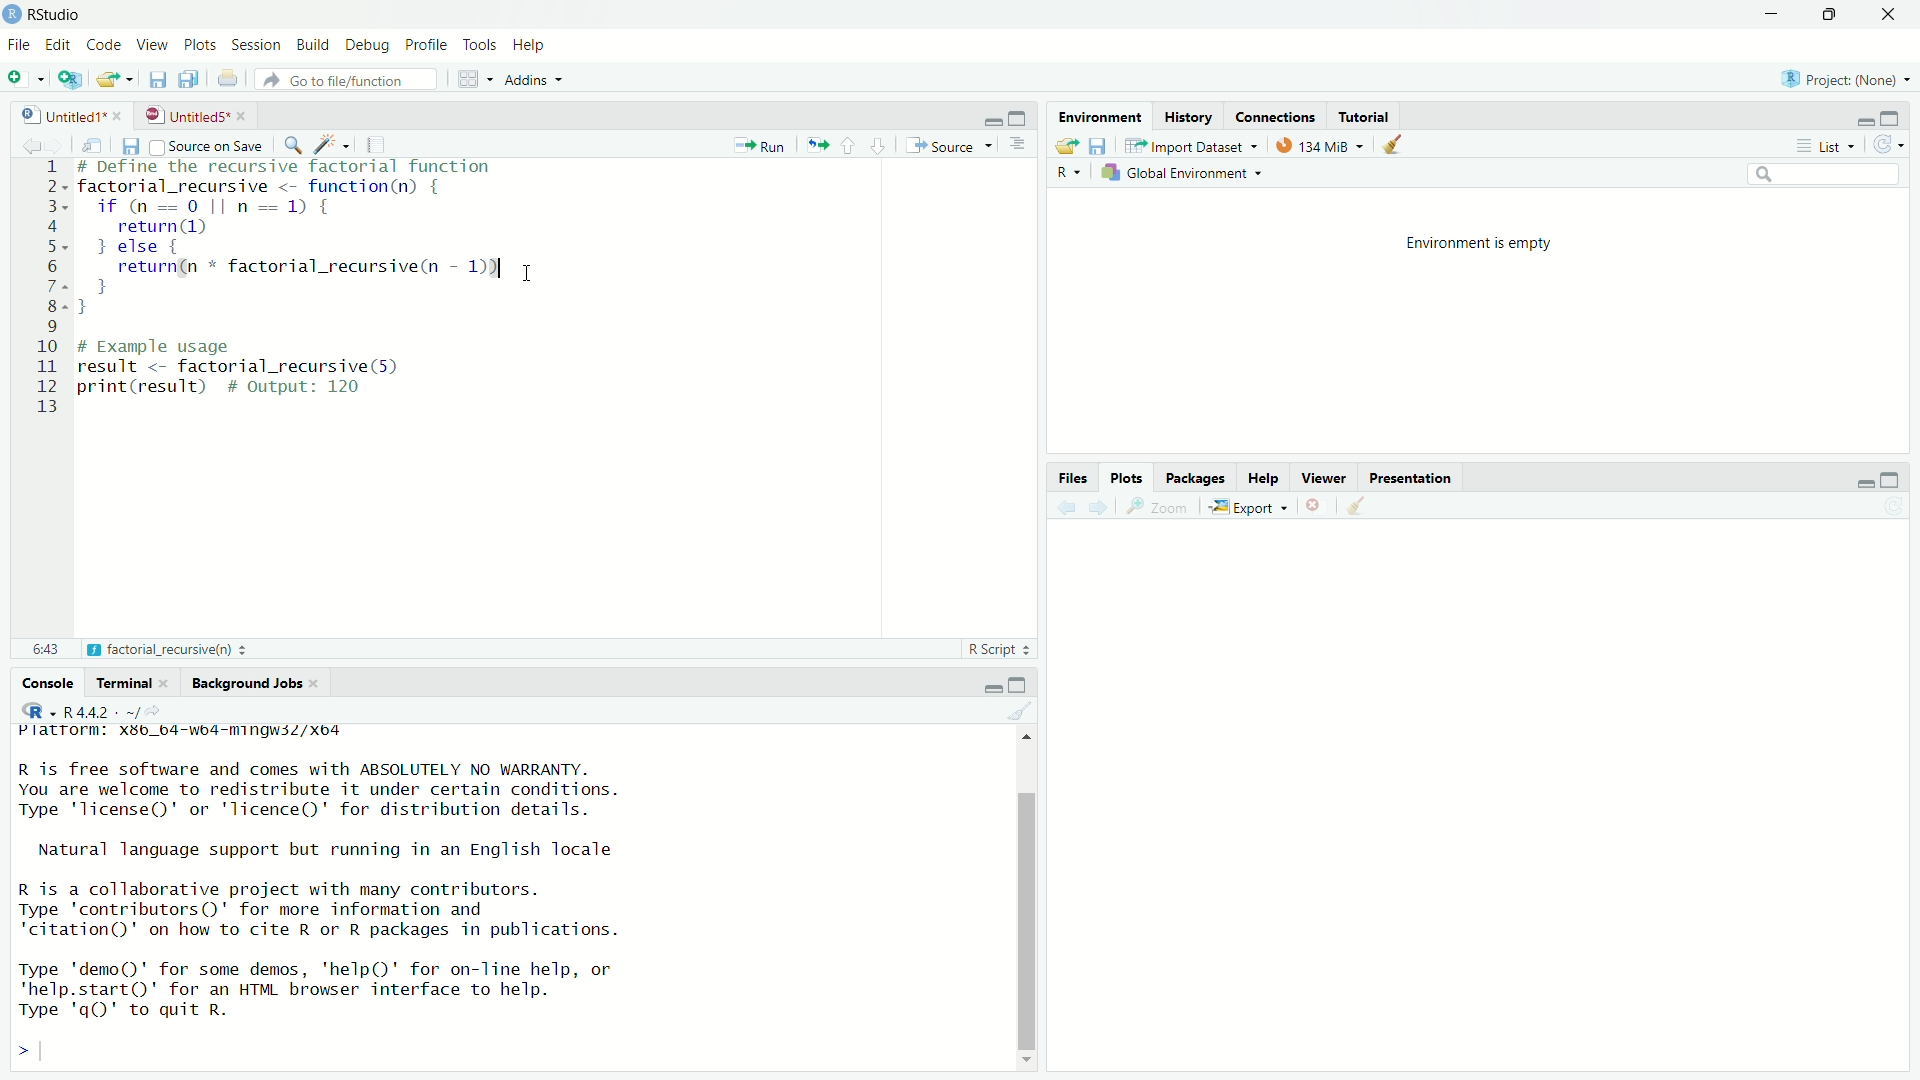  What do you see at coordinates (1069, 173) in the screenshot?
I see `R` at bounding box center [1069, 173].